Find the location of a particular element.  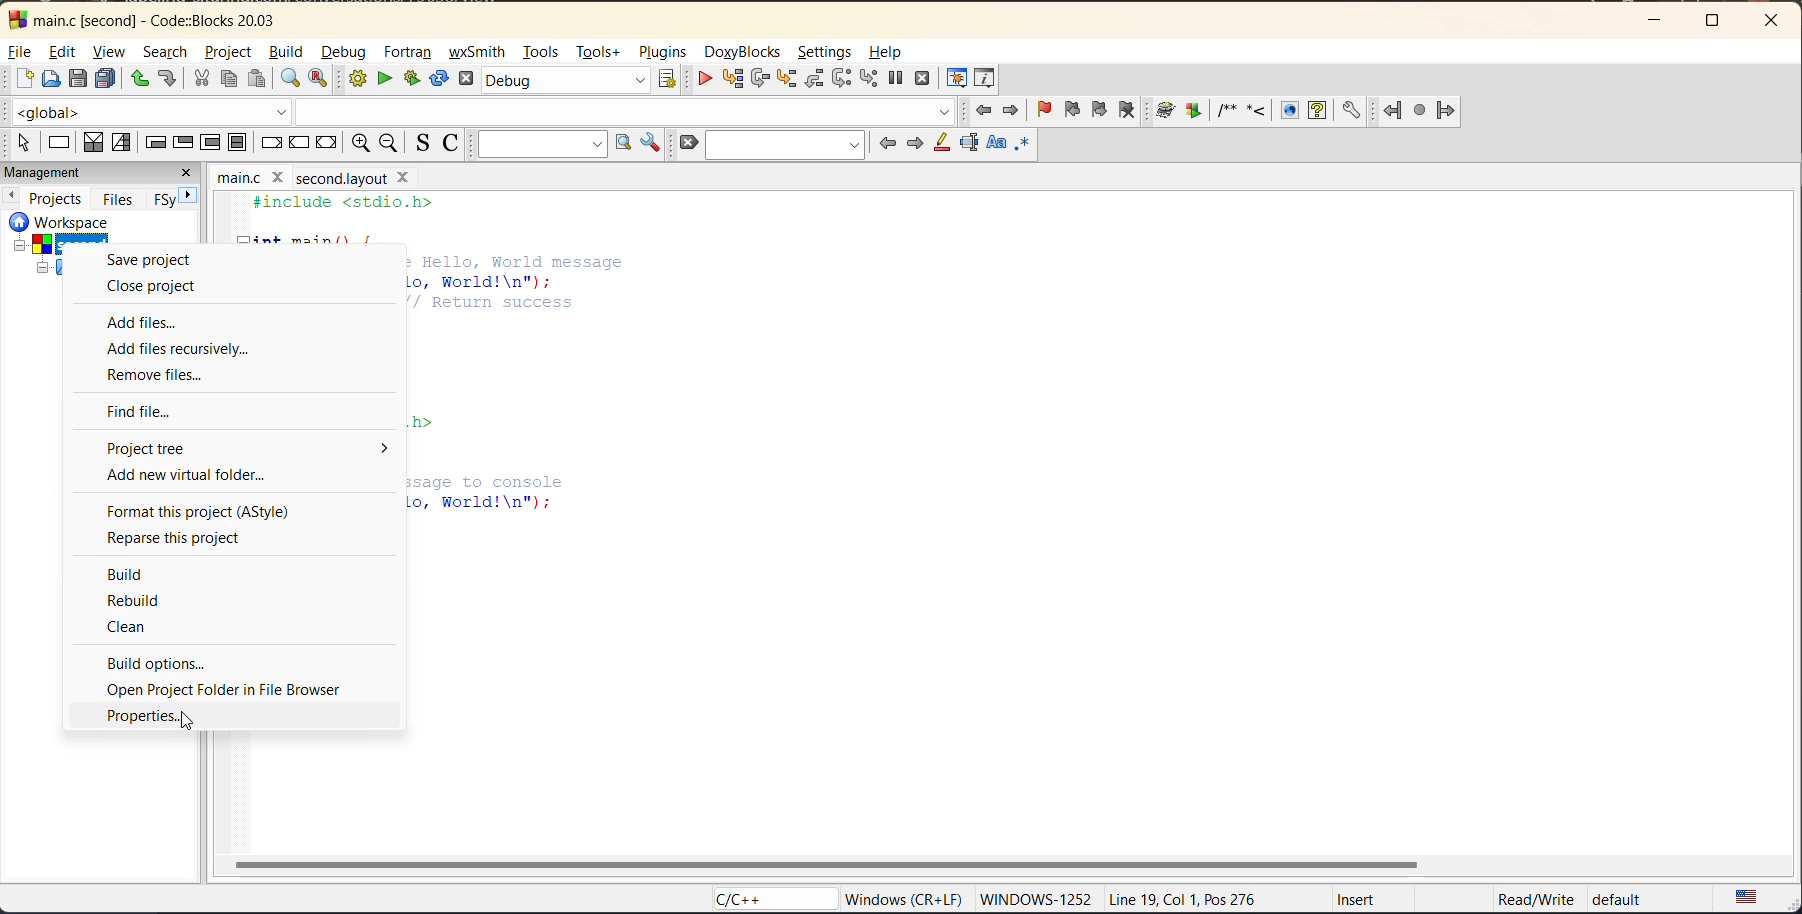

project is located at coordinates (222, 50).